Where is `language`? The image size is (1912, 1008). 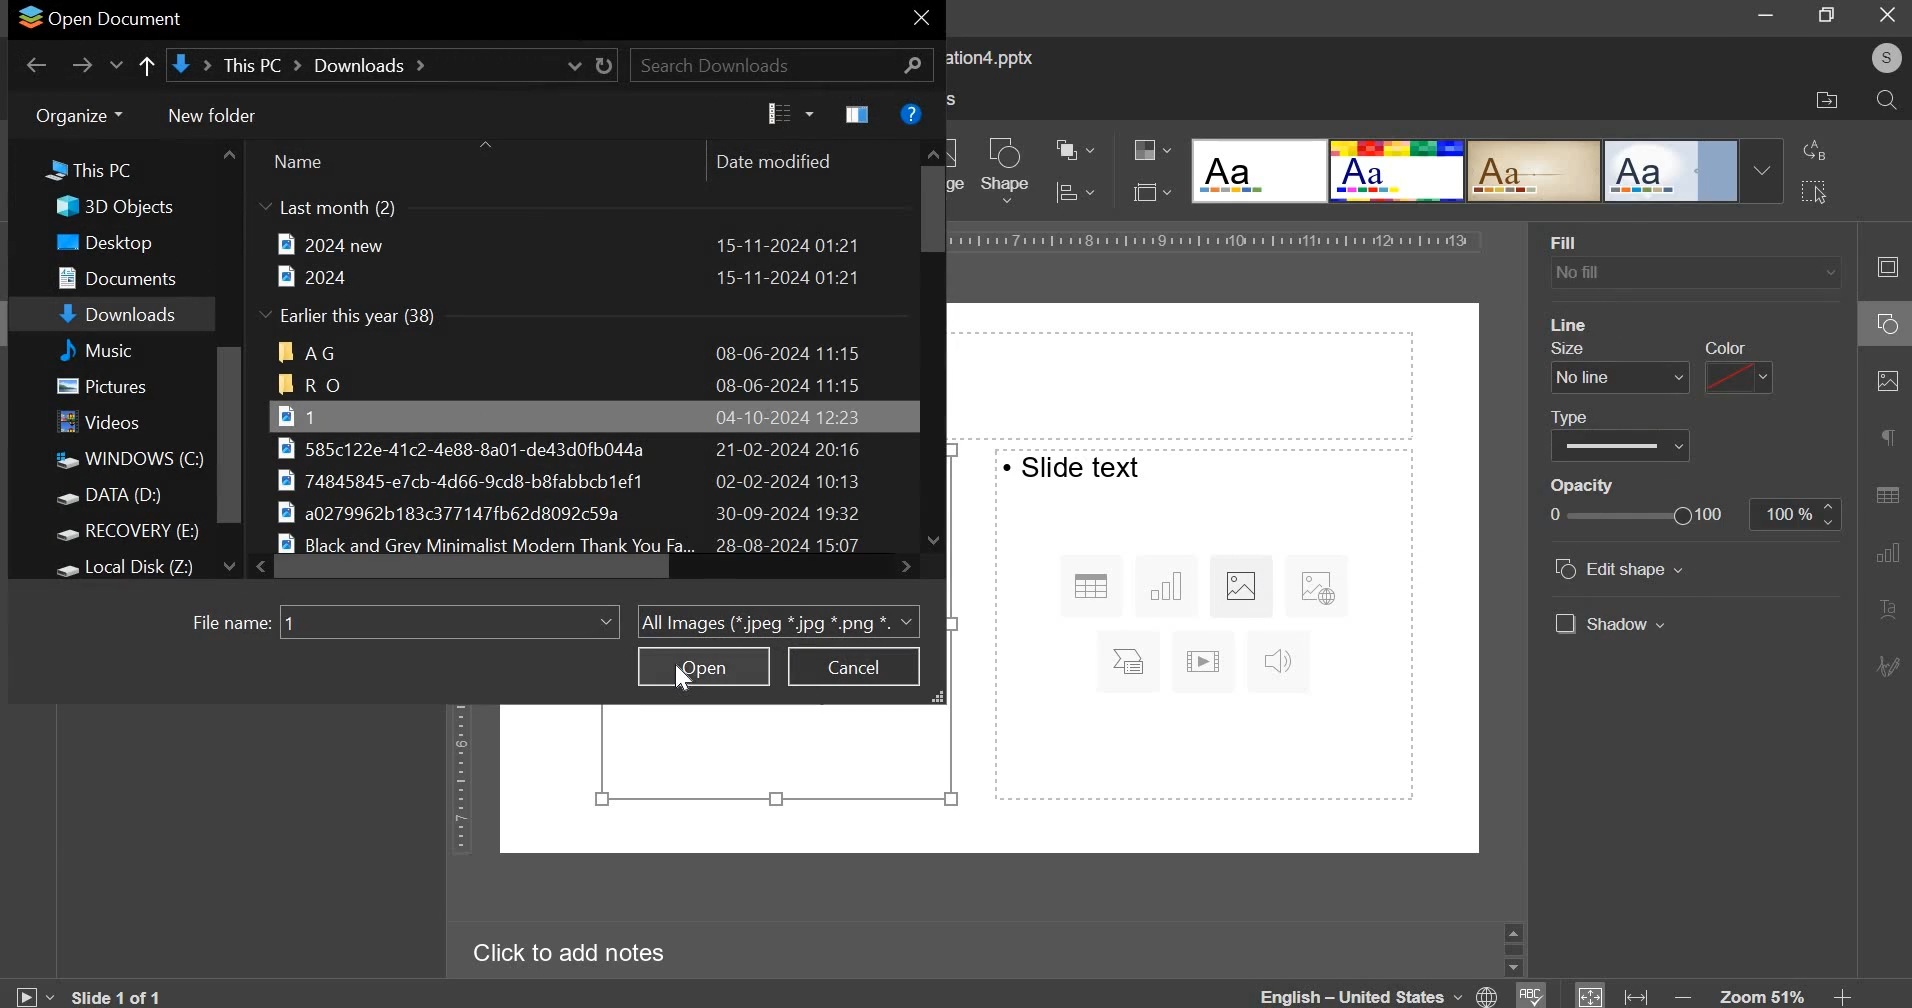
language is located at coordinates (1382, 994).